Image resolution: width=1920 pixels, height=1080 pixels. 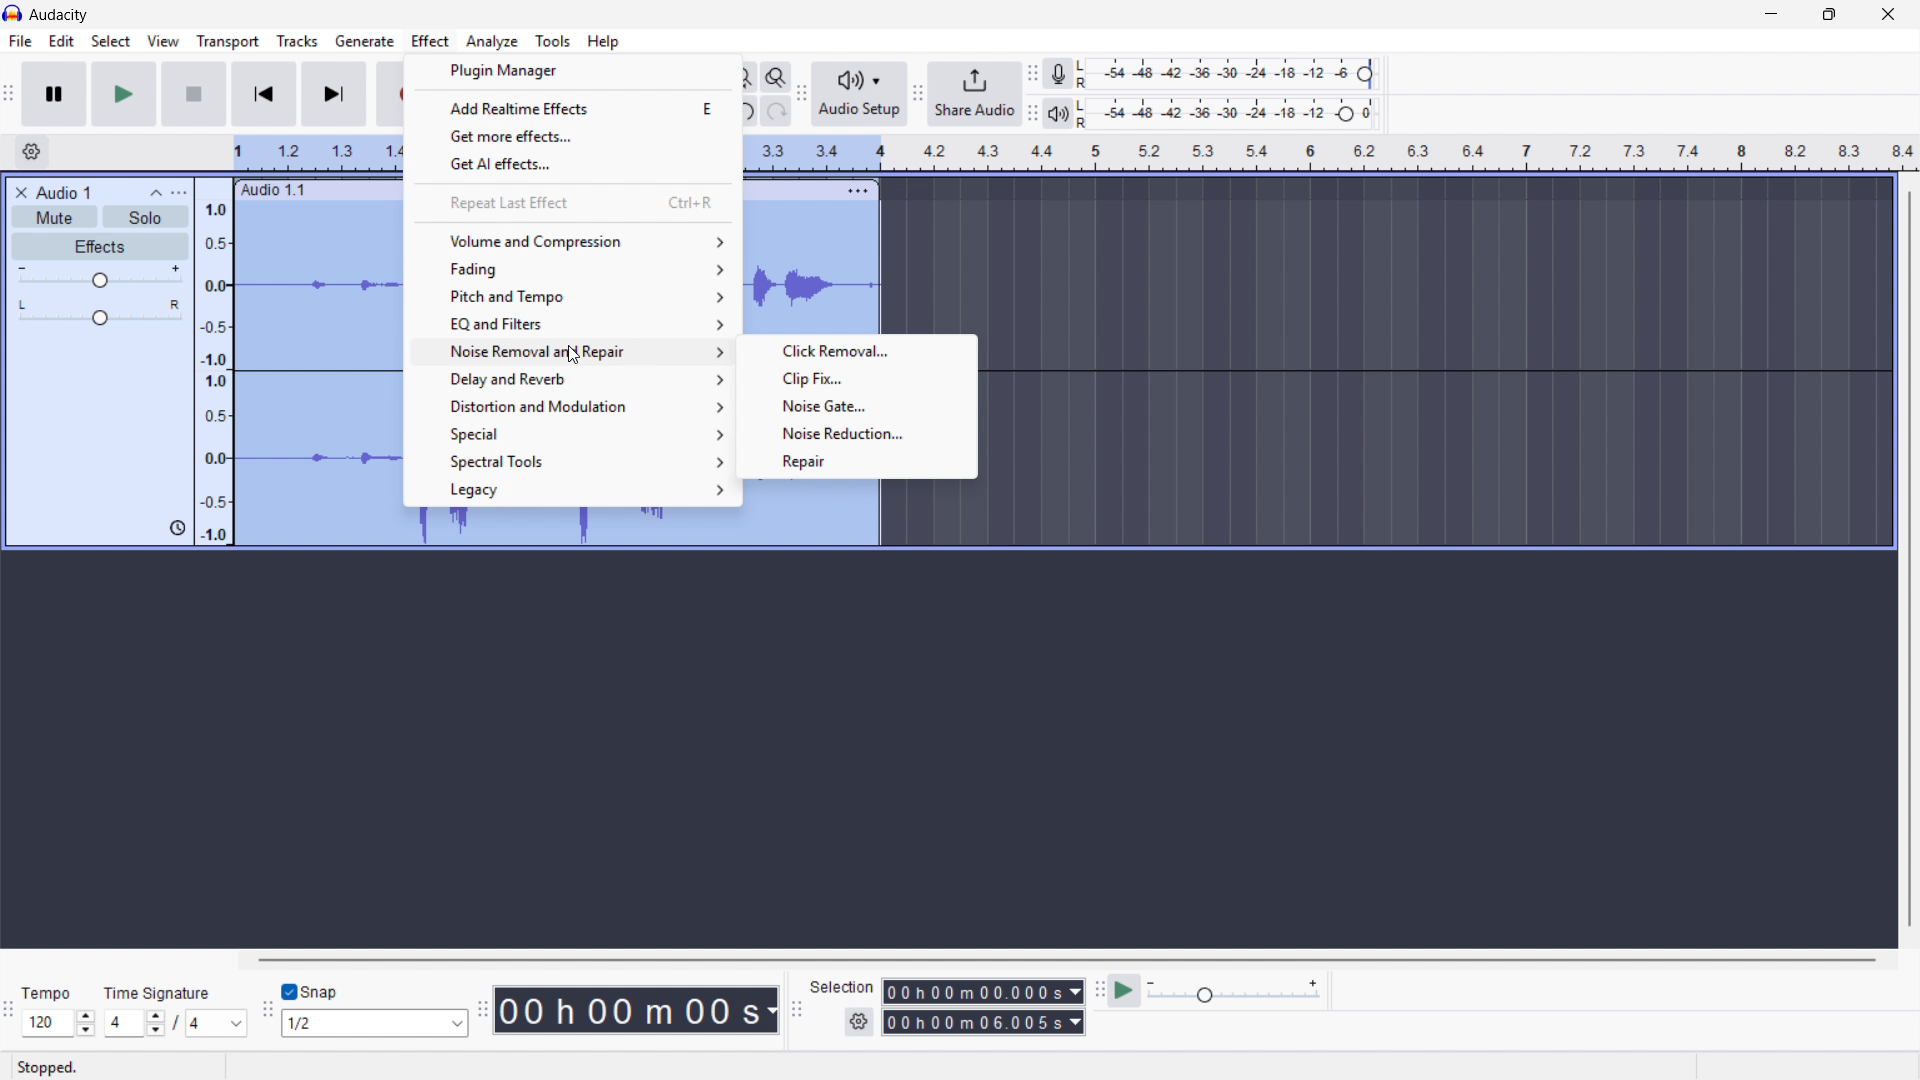 What do you see at coordinates (101, 280) in the screenshot?
I see `gain` at bounding box center [101, 280].